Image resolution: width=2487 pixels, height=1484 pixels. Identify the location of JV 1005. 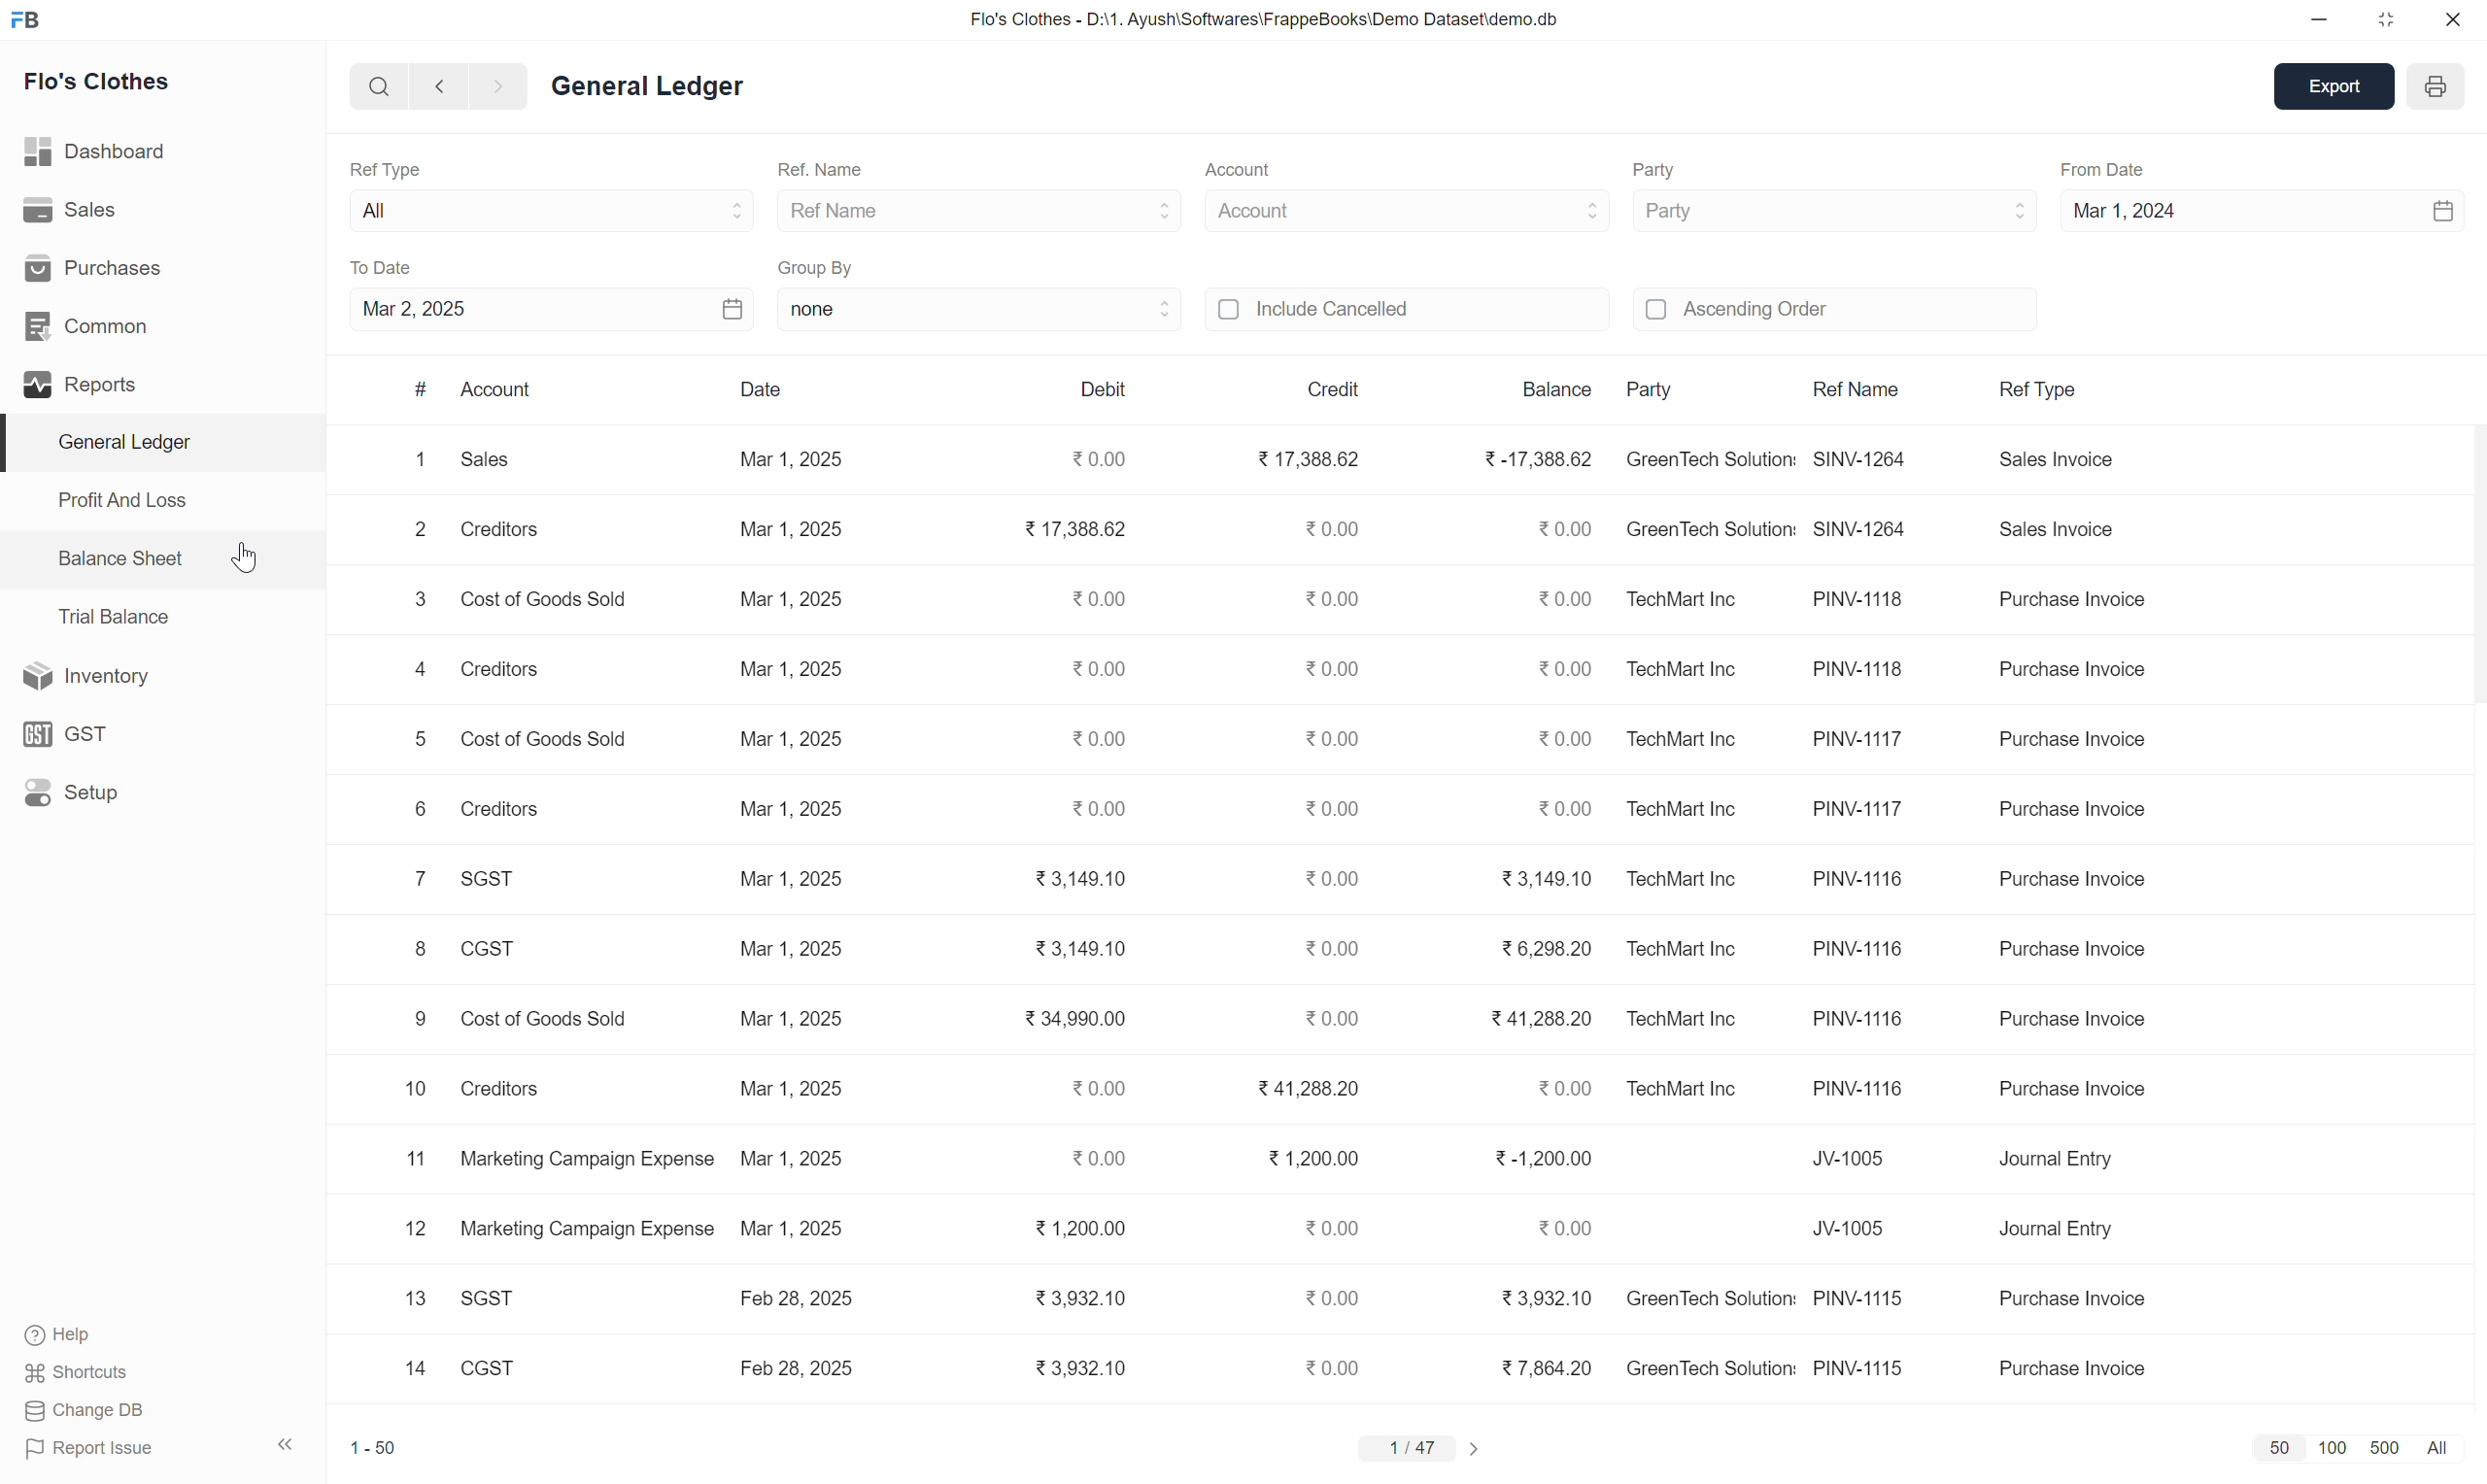
(1840, 1229).